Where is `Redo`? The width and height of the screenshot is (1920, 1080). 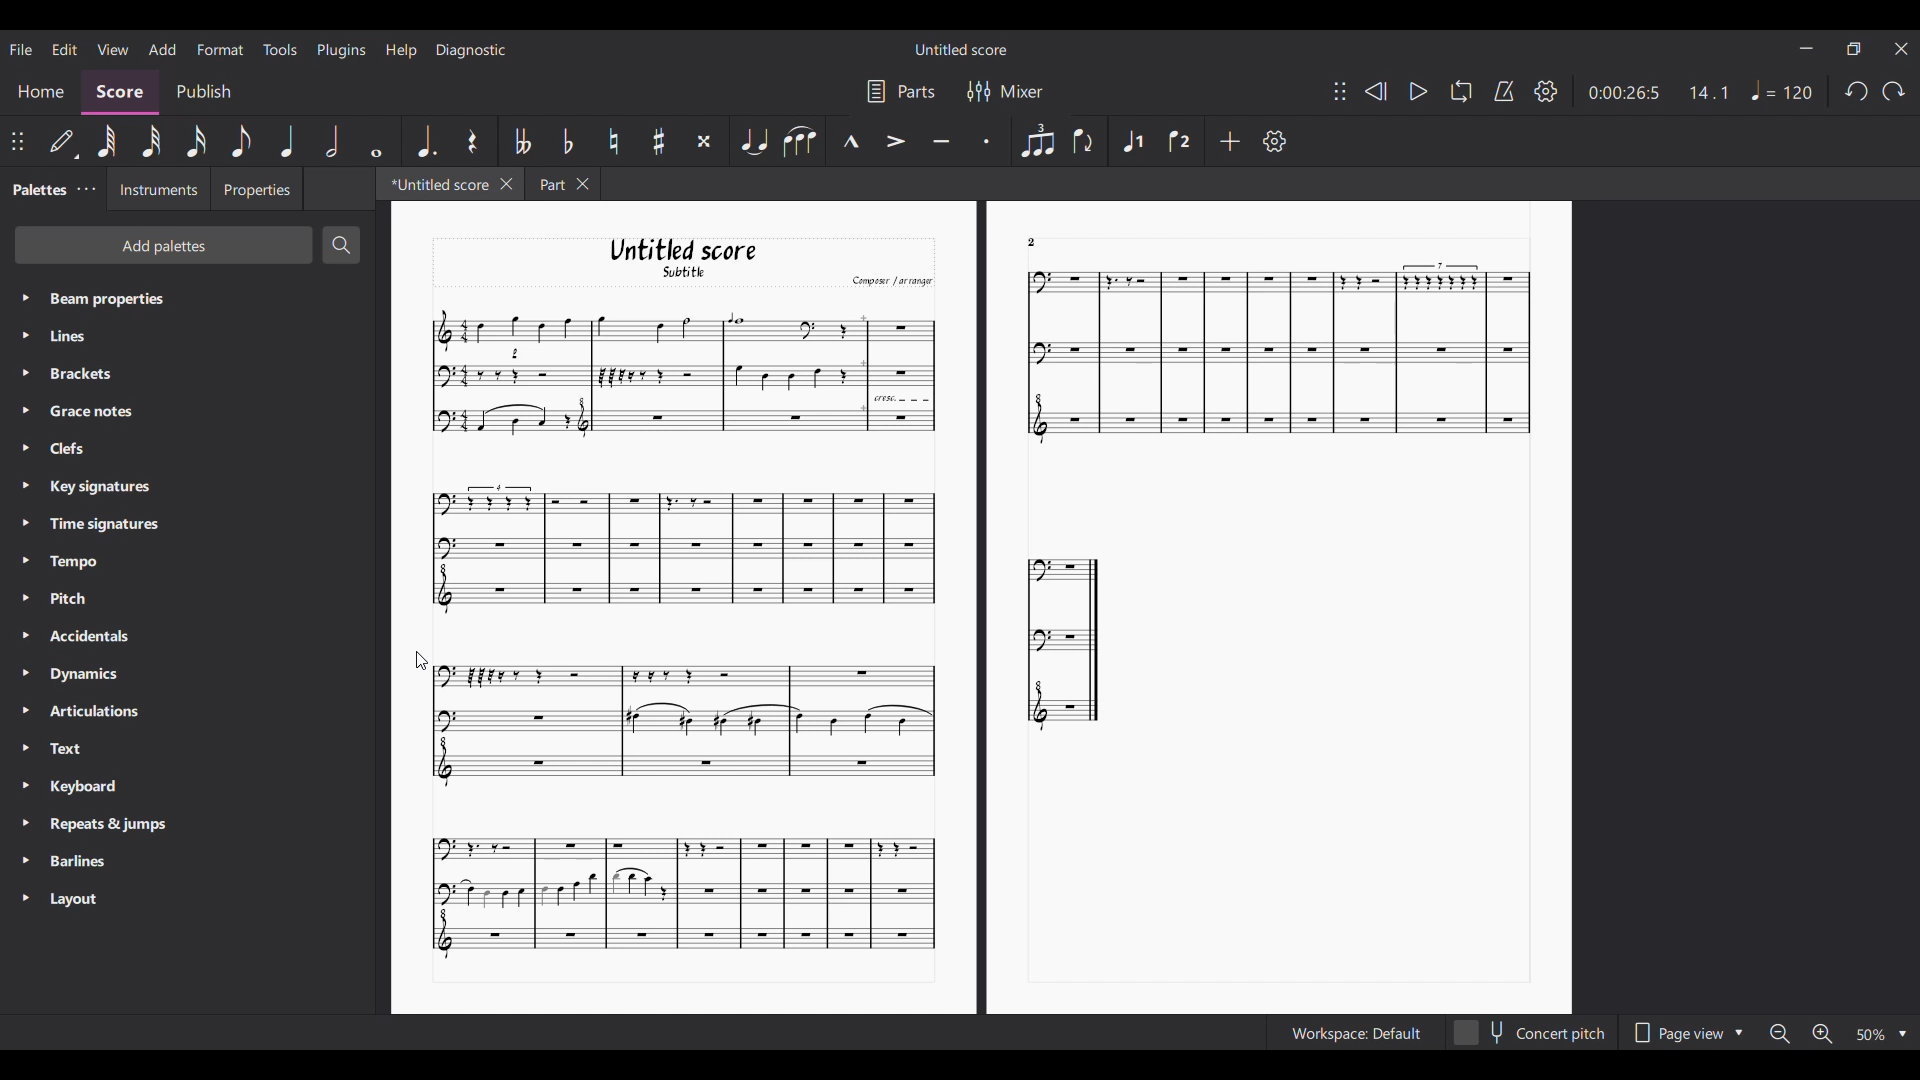
Redo is located at coordinates (1894, 91).